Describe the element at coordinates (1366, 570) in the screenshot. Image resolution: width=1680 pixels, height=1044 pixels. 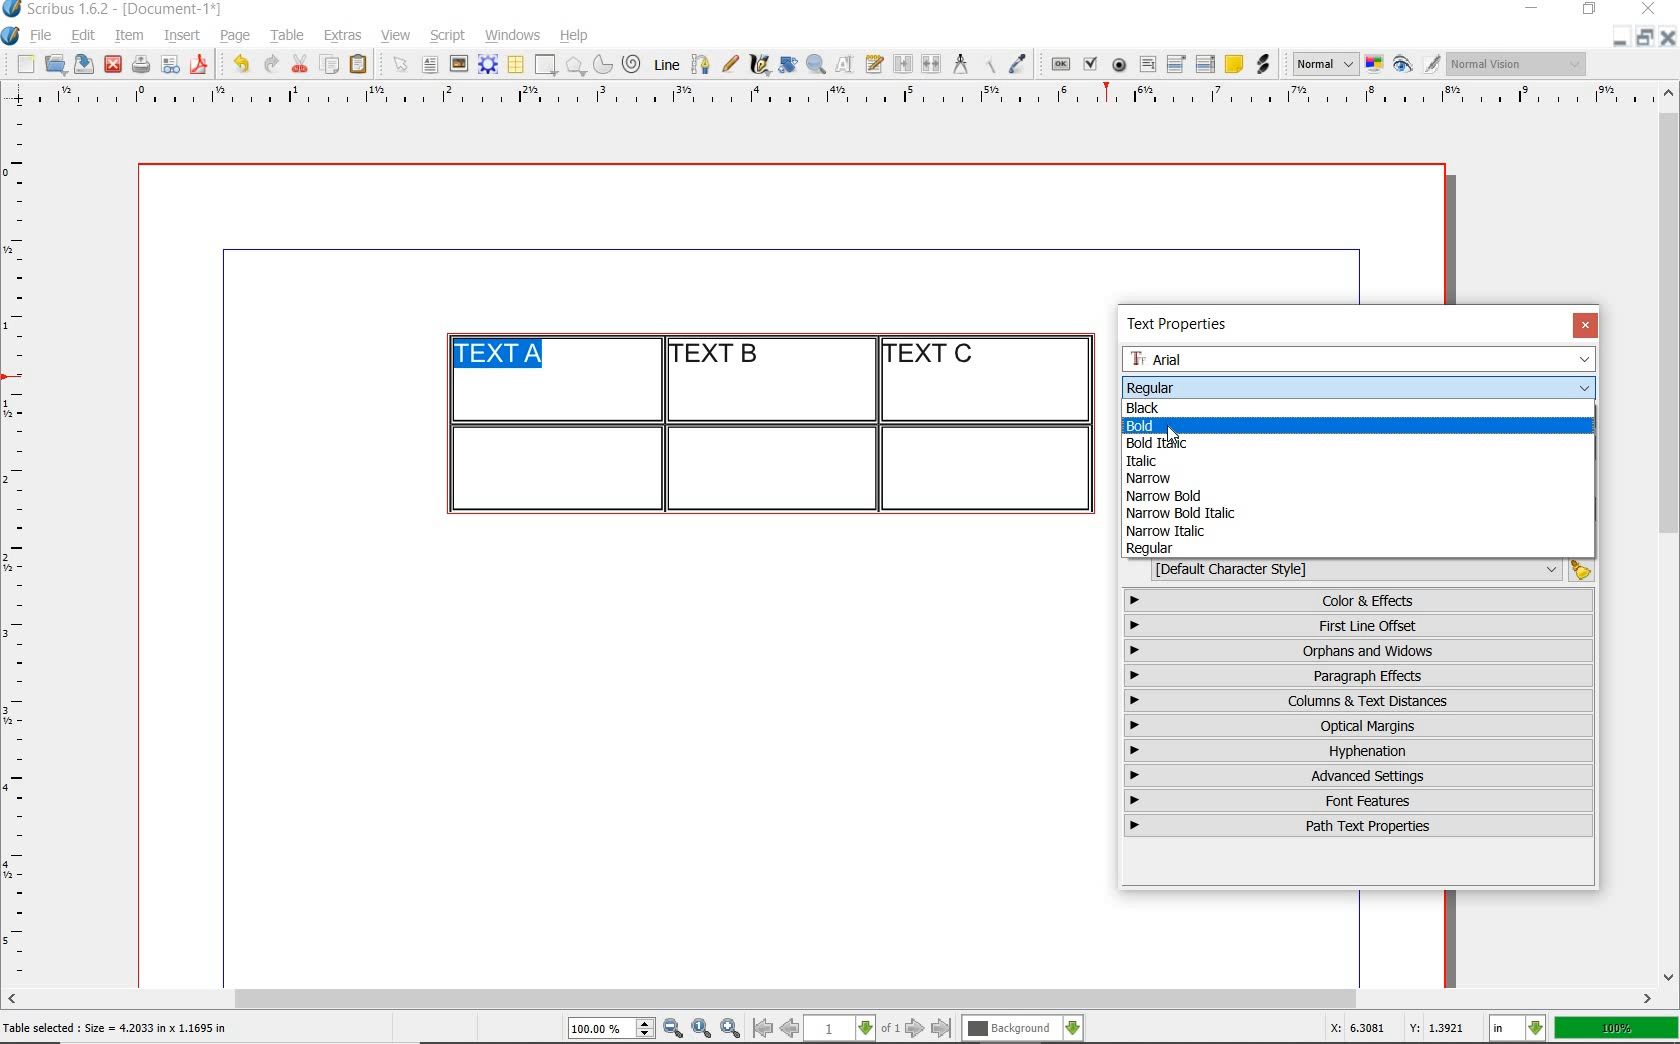
I see `default character style` at that location.